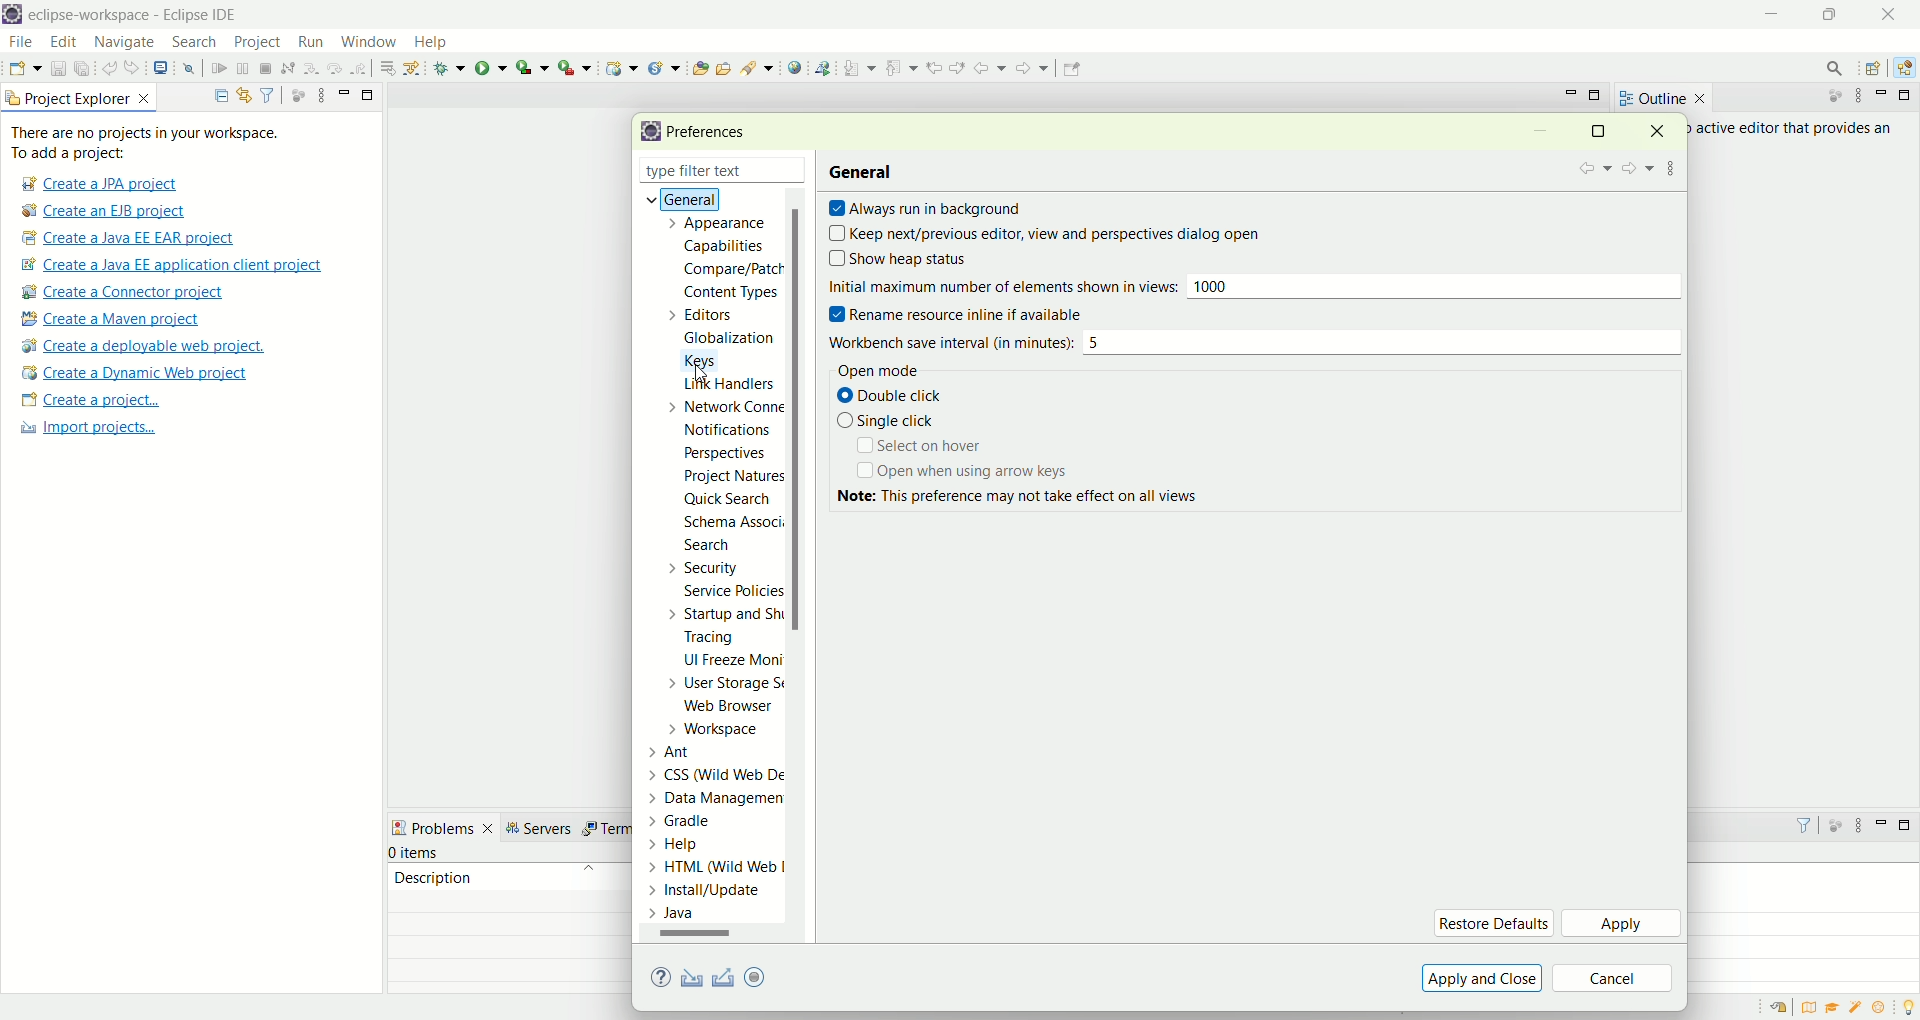 The height and width of the screenshot is (1020, 1920). I want to click on maximize, so click(369, 93).